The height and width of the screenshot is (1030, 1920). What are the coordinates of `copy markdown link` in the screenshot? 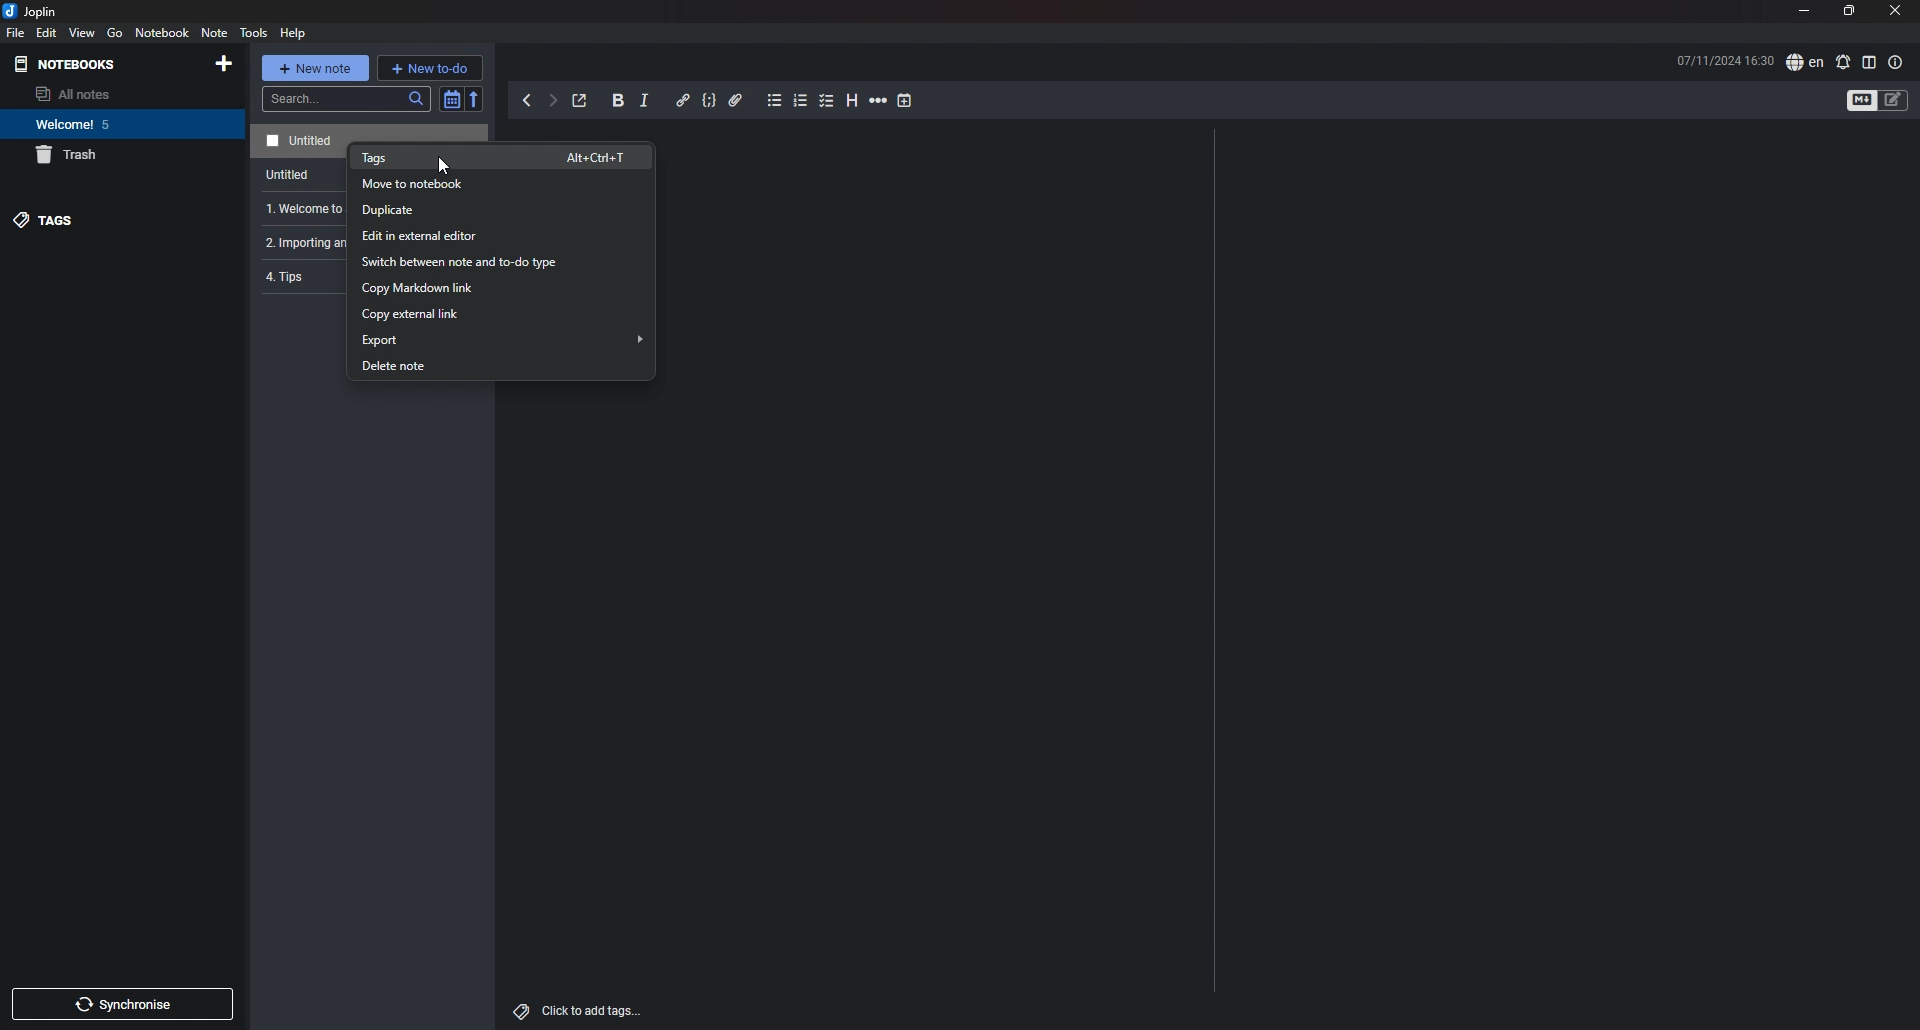 It's located at (497, 286).